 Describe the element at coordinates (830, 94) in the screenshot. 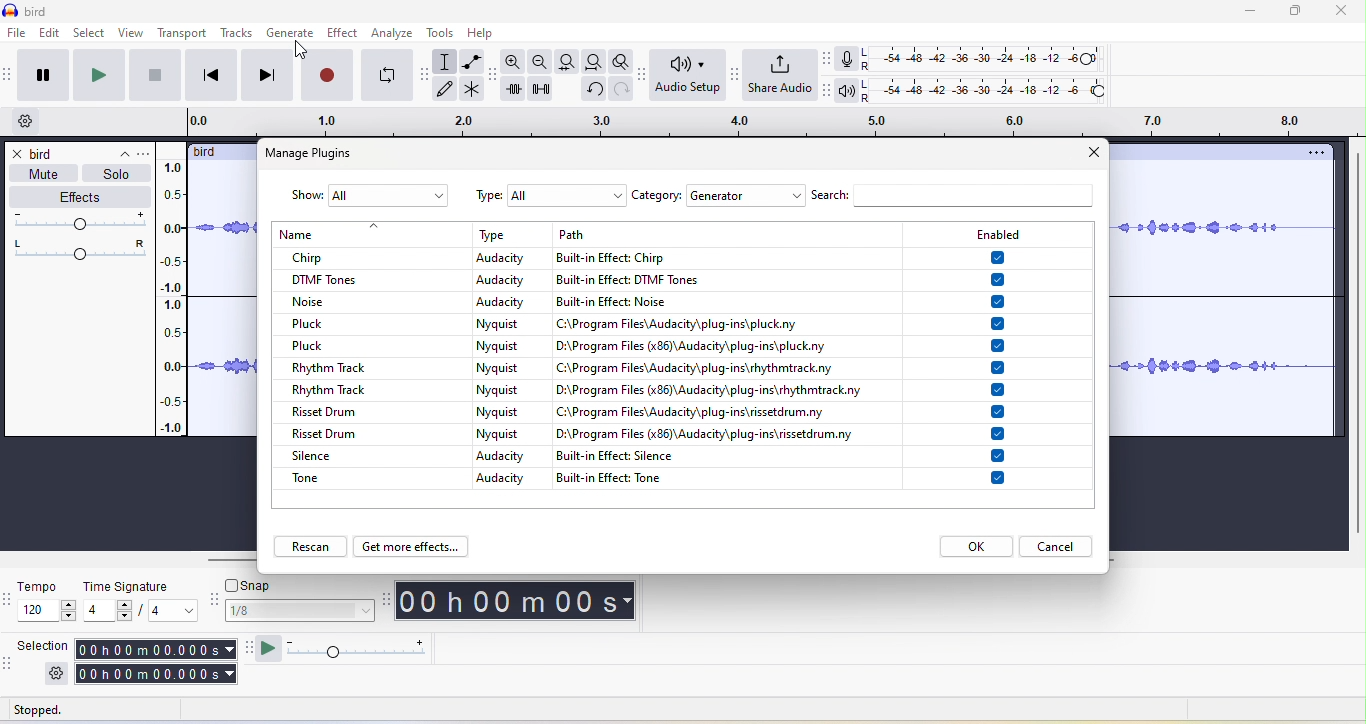

I see `audacity playback meter toolbar` at that location.